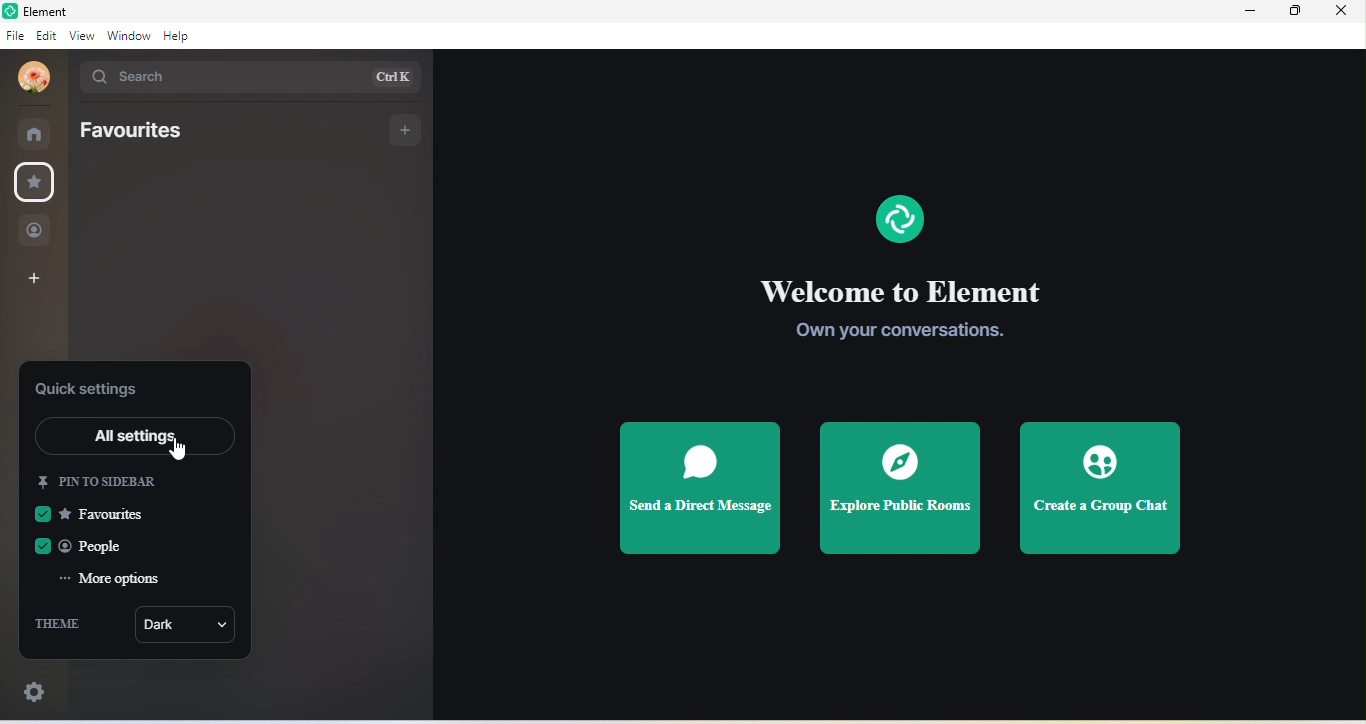 The height and width of the screenshot is (724, 1366). What do you see at coordinates (133, 435) in the screenshot?
I see `all settings` at bounding box center [133, 435].